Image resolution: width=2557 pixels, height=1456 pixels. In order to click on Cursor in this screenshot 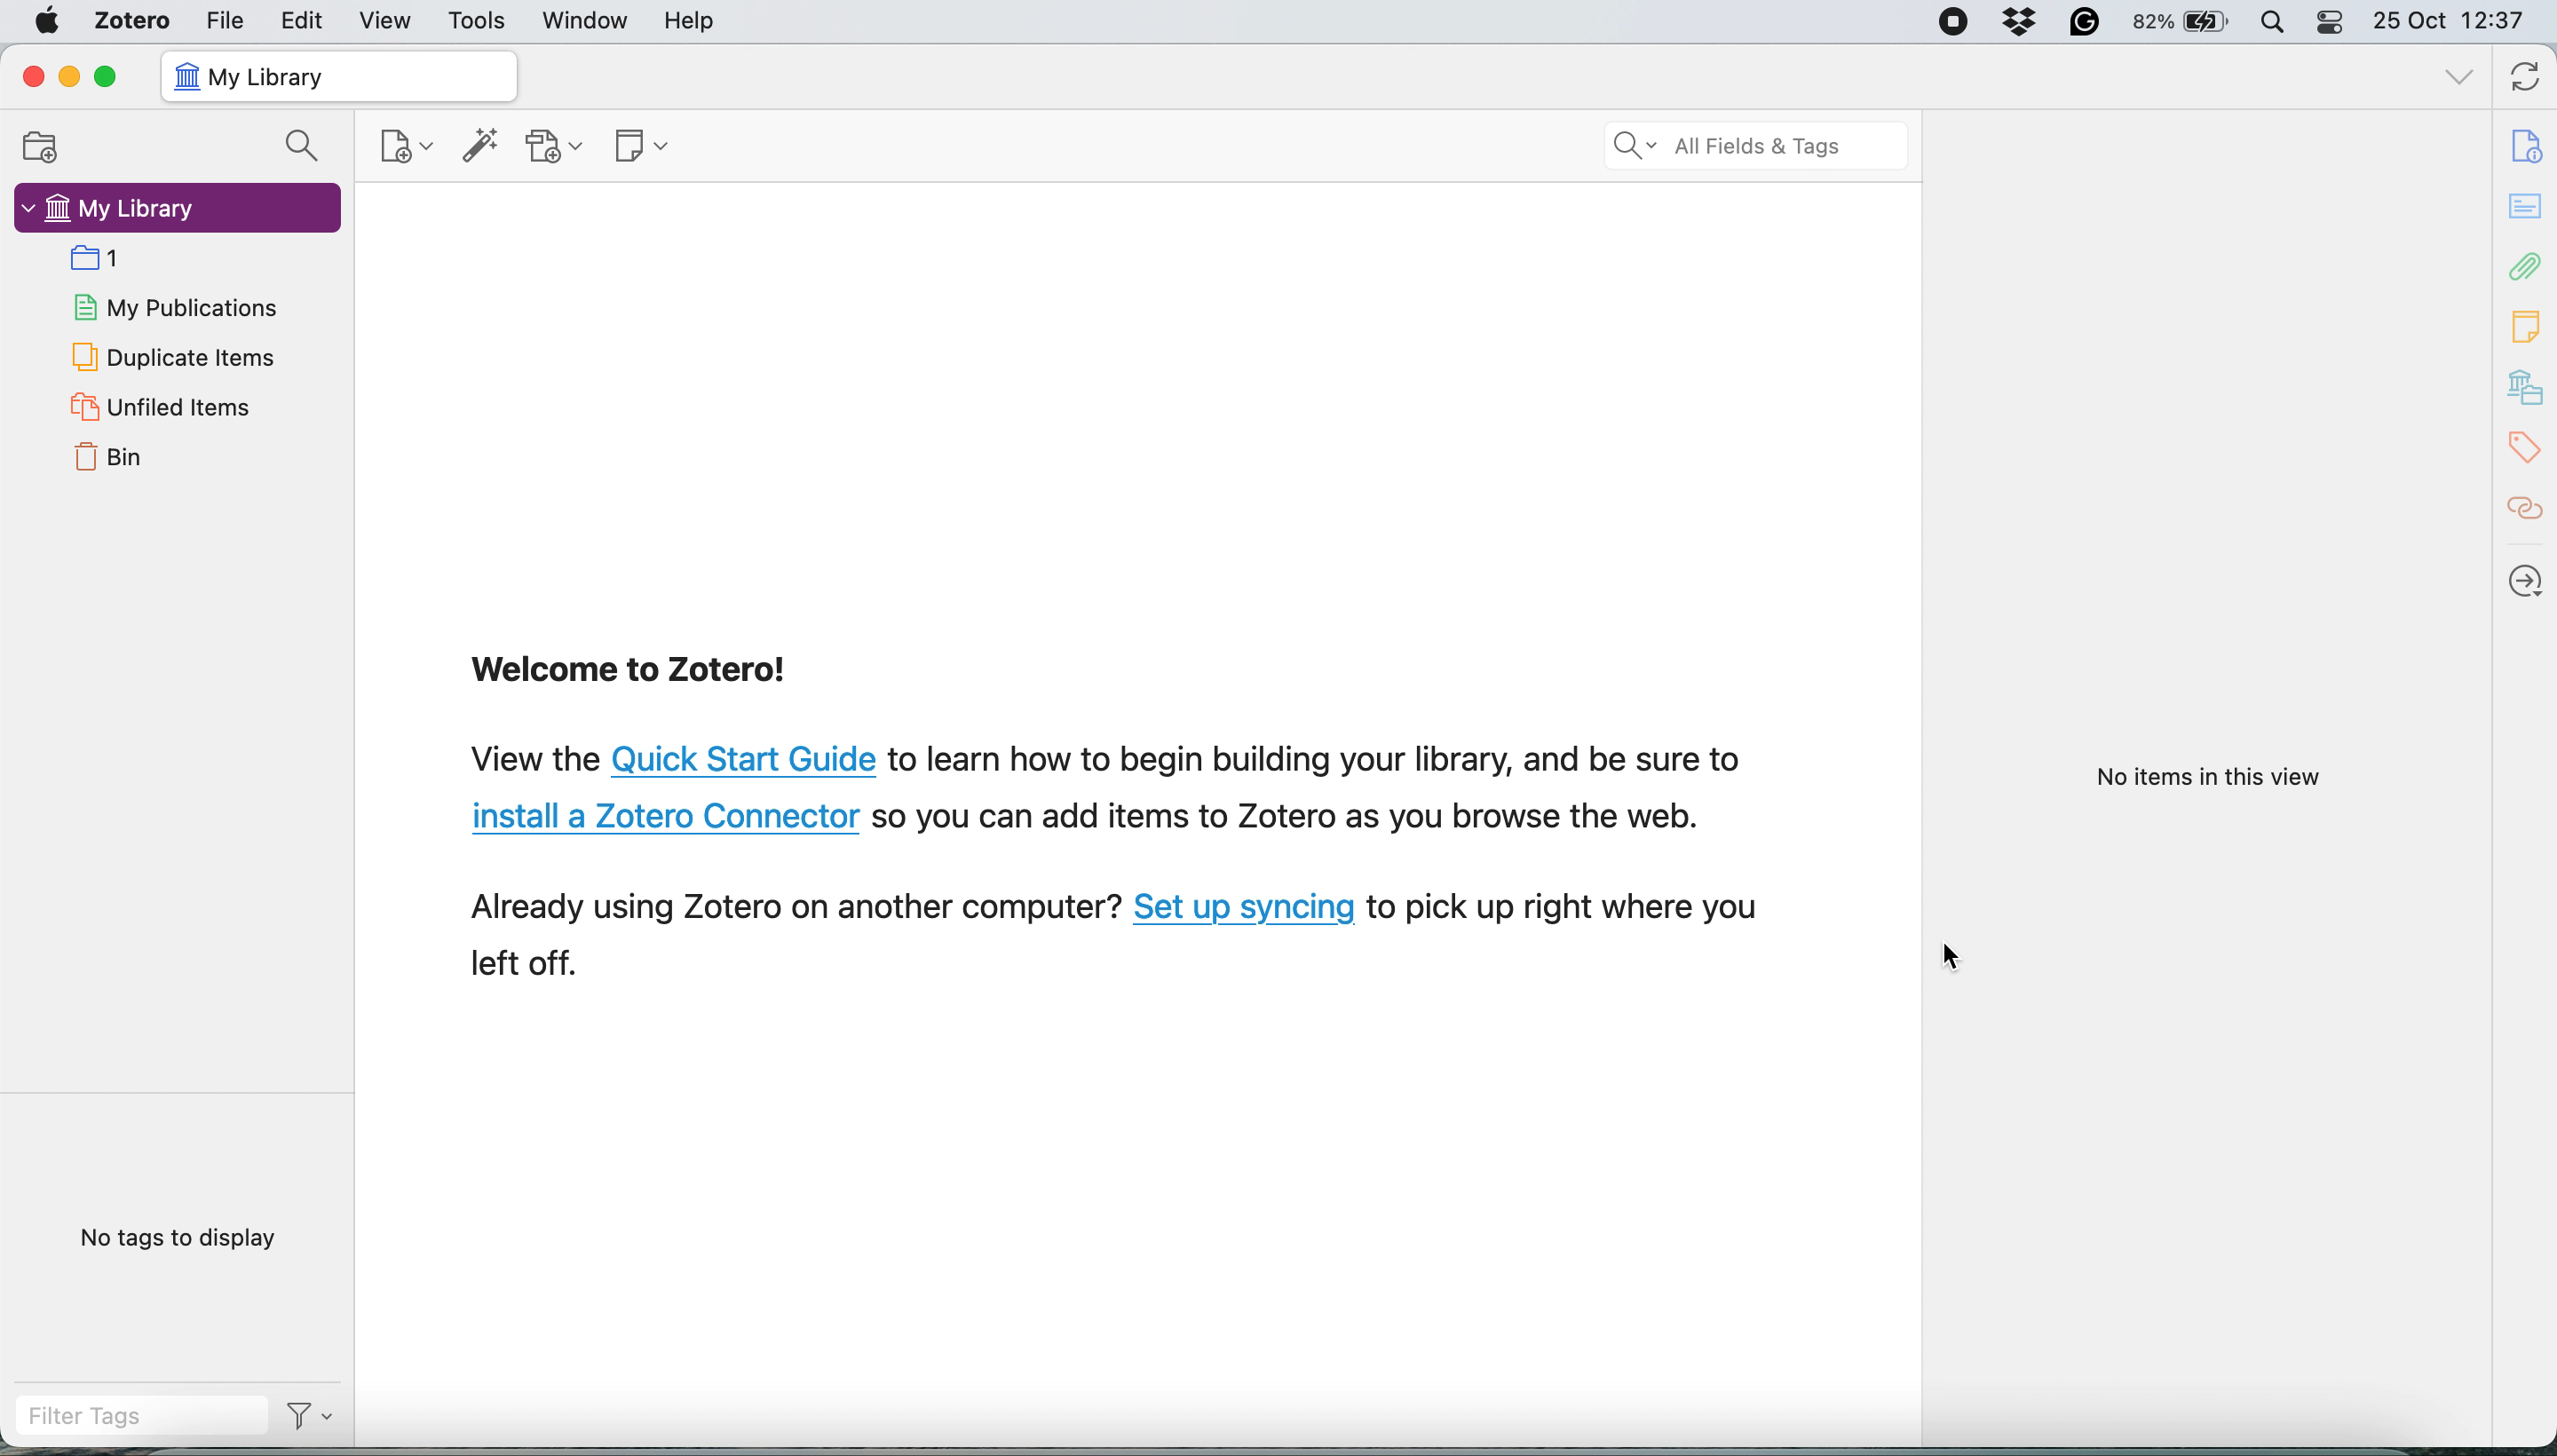, I will do `click(1953, 956)`.